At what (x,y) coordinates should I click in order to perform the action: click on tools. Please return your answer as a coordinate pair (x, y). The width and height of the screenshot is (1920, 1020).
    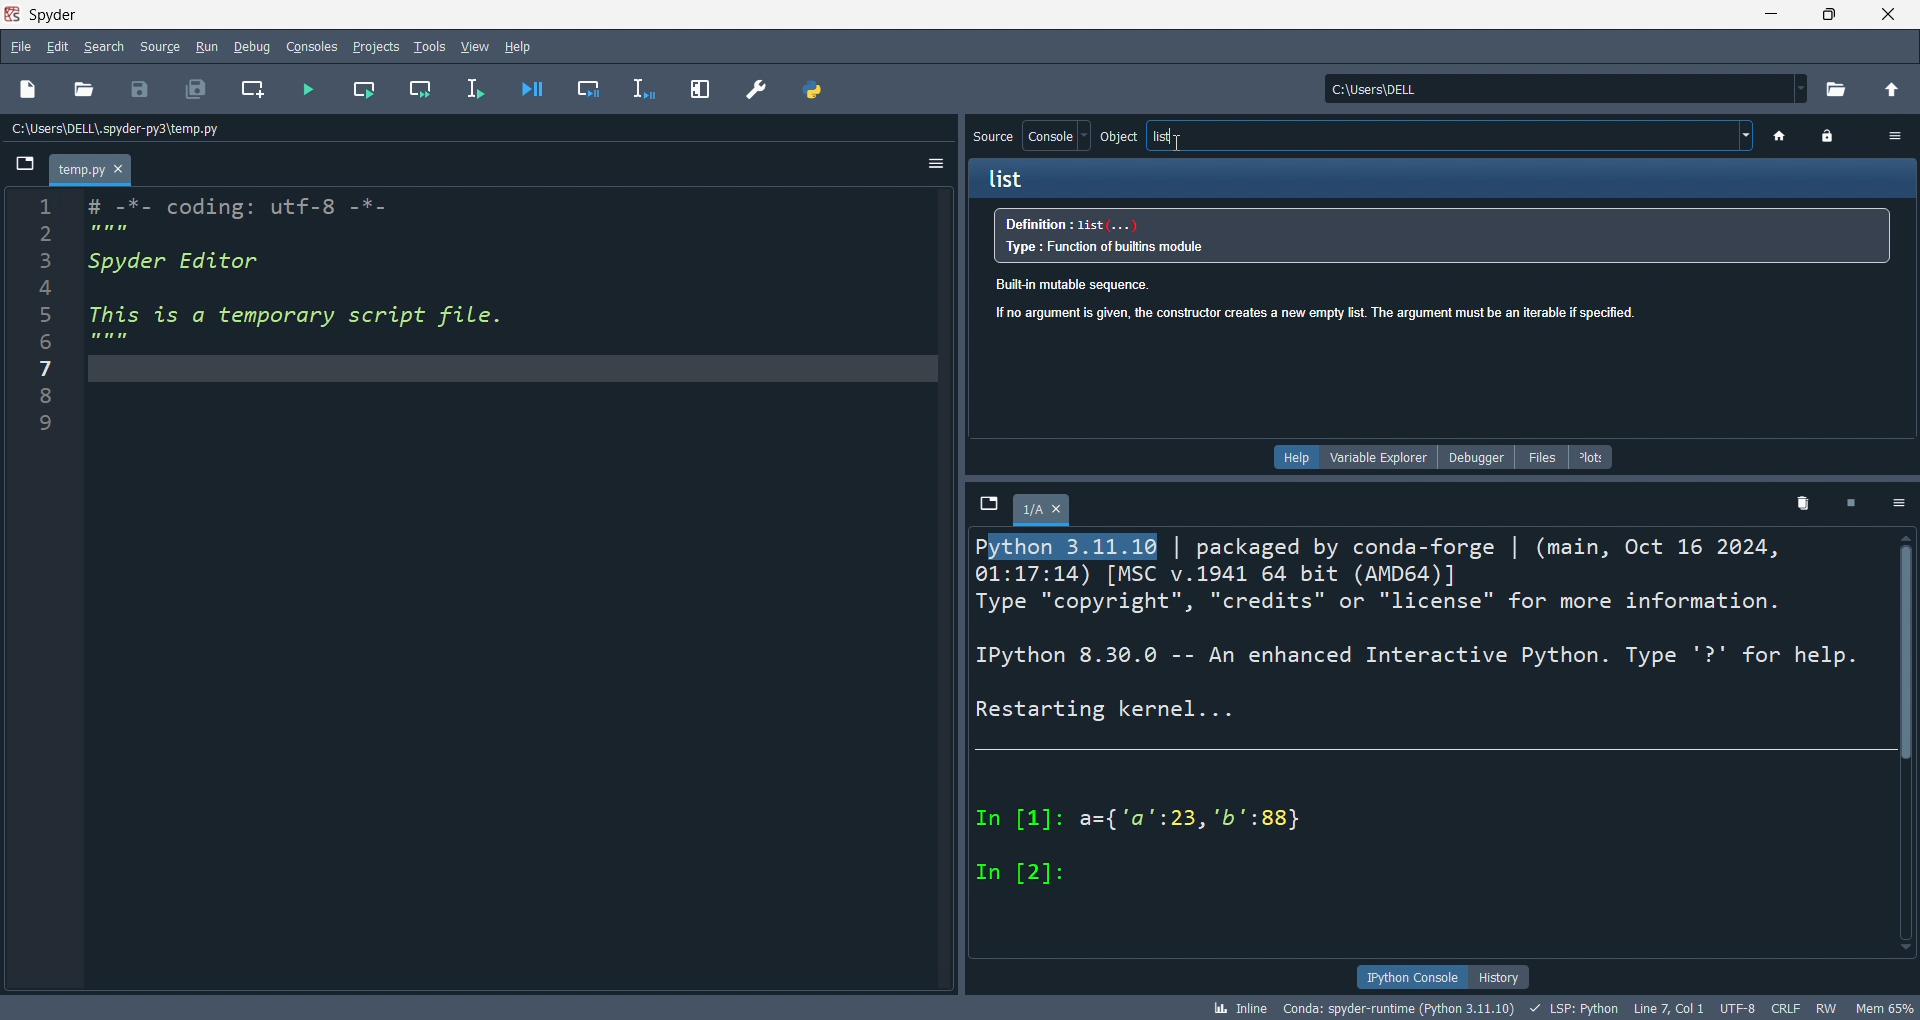
    Looking at the image, I should click on (429, 44).